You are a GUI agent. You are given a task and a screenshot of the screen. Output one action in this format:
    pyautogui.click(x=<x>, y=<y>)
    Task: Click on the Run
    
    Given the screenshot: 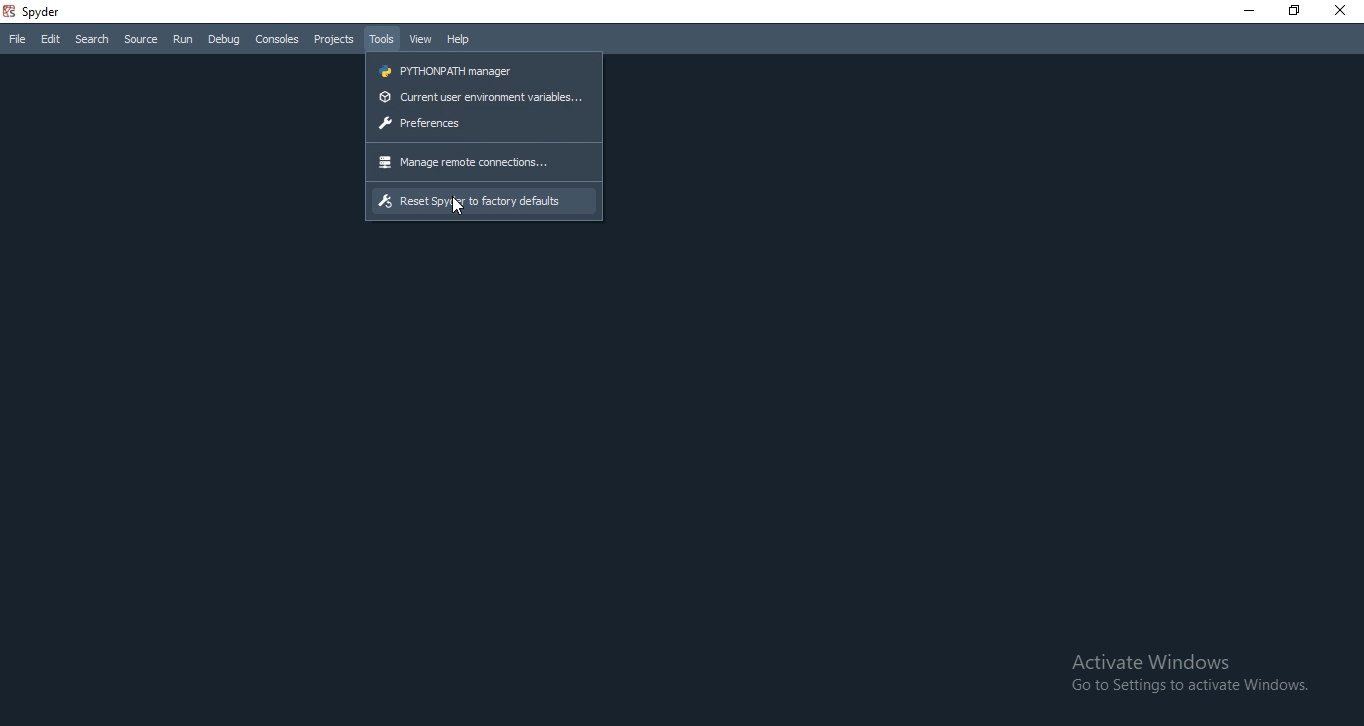 What is the action you would take?
    pyautogui.click(x=182, y=40)
    